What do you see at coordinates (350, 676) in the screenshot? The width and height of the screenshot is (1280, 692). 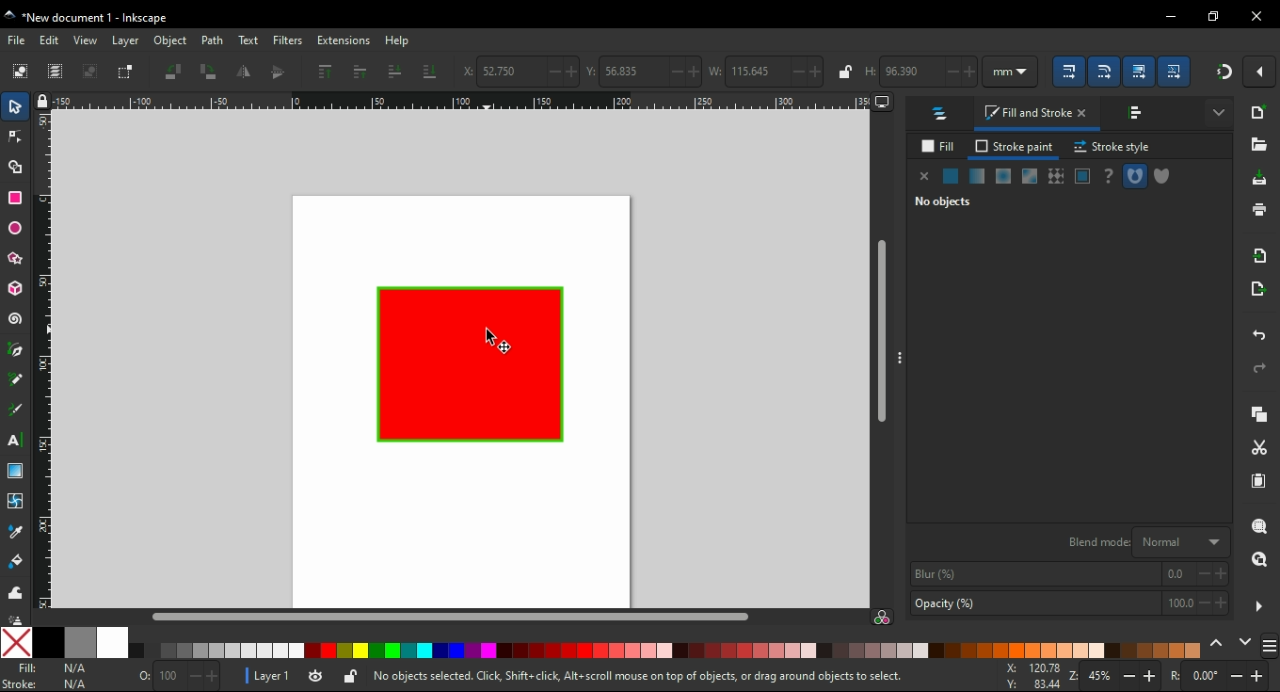 I see `lock` at bounding box center [350, 676].